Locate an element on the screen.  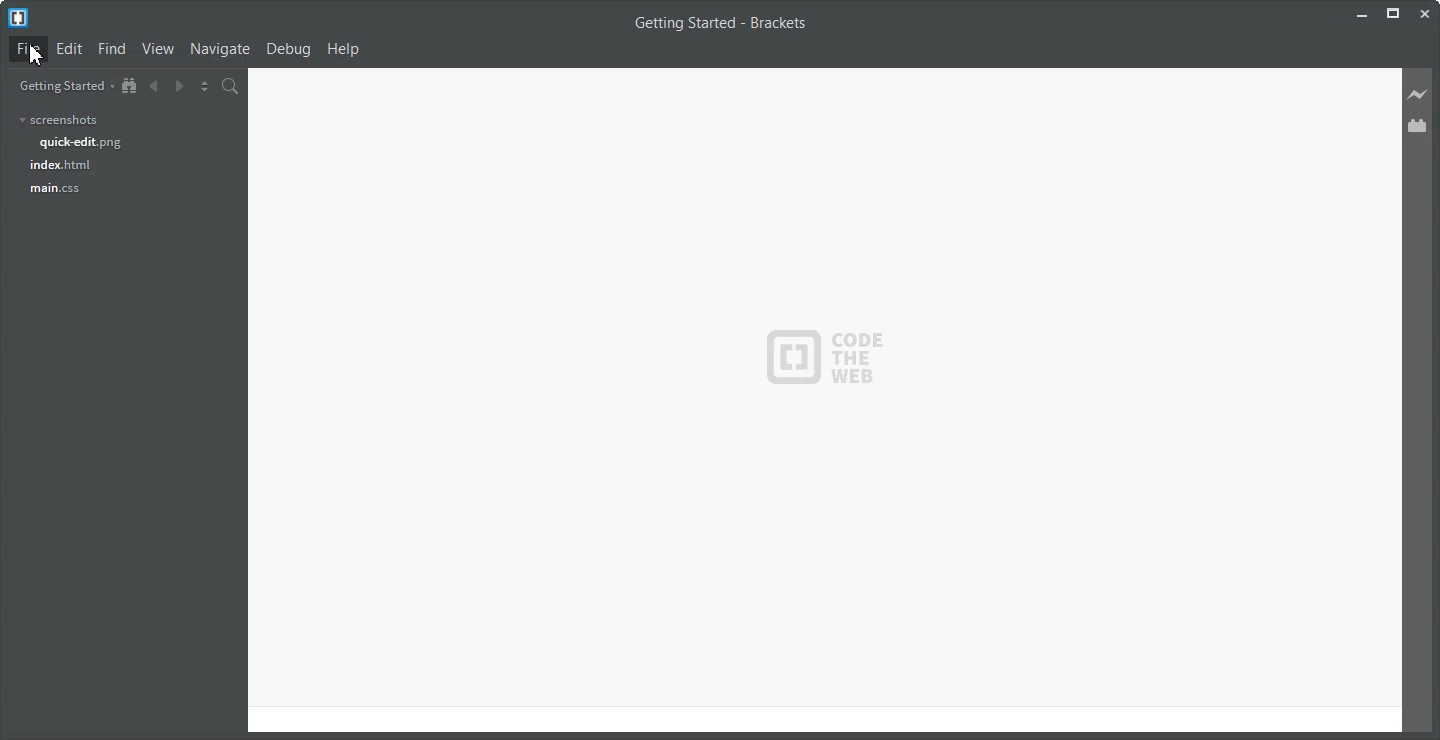
Close is located at coordinates (1424, 15).